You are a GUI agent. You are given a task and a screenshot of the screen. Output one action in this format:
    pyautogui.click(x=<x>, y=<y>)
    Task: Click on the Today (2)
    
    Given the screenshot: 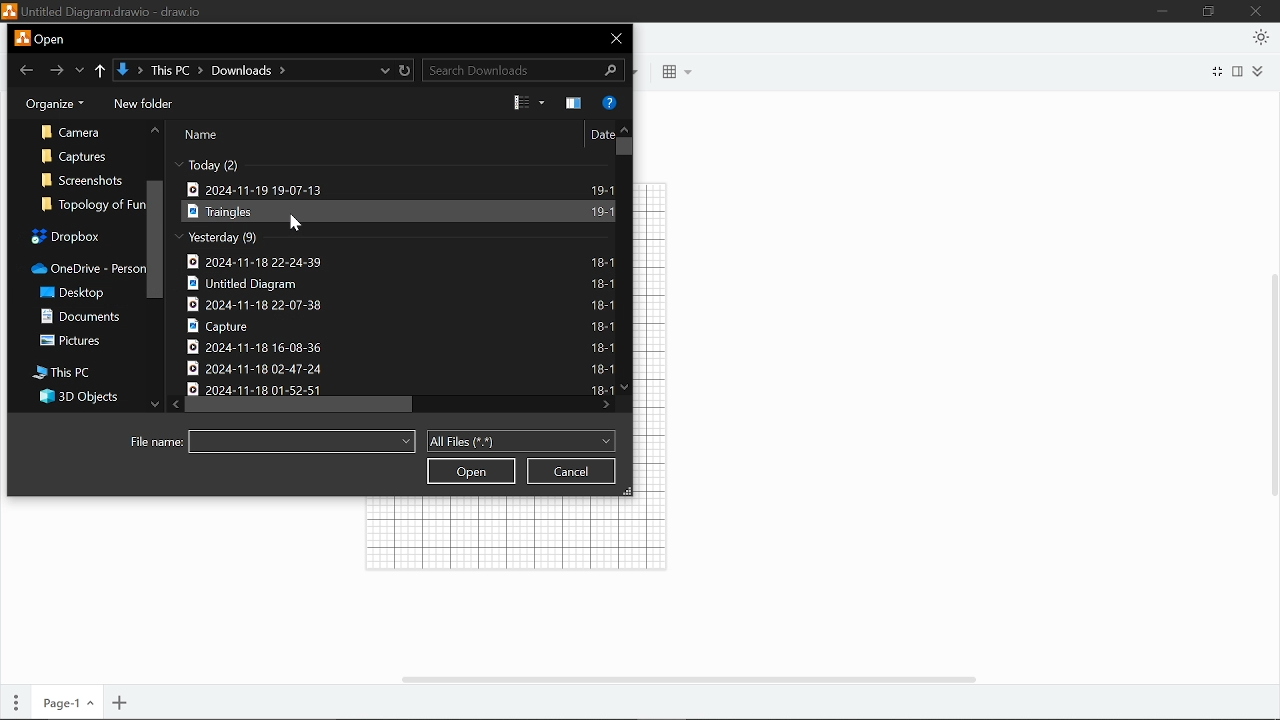 What is the action you would take?
    pyautogui.click(x=225, y=164)
    